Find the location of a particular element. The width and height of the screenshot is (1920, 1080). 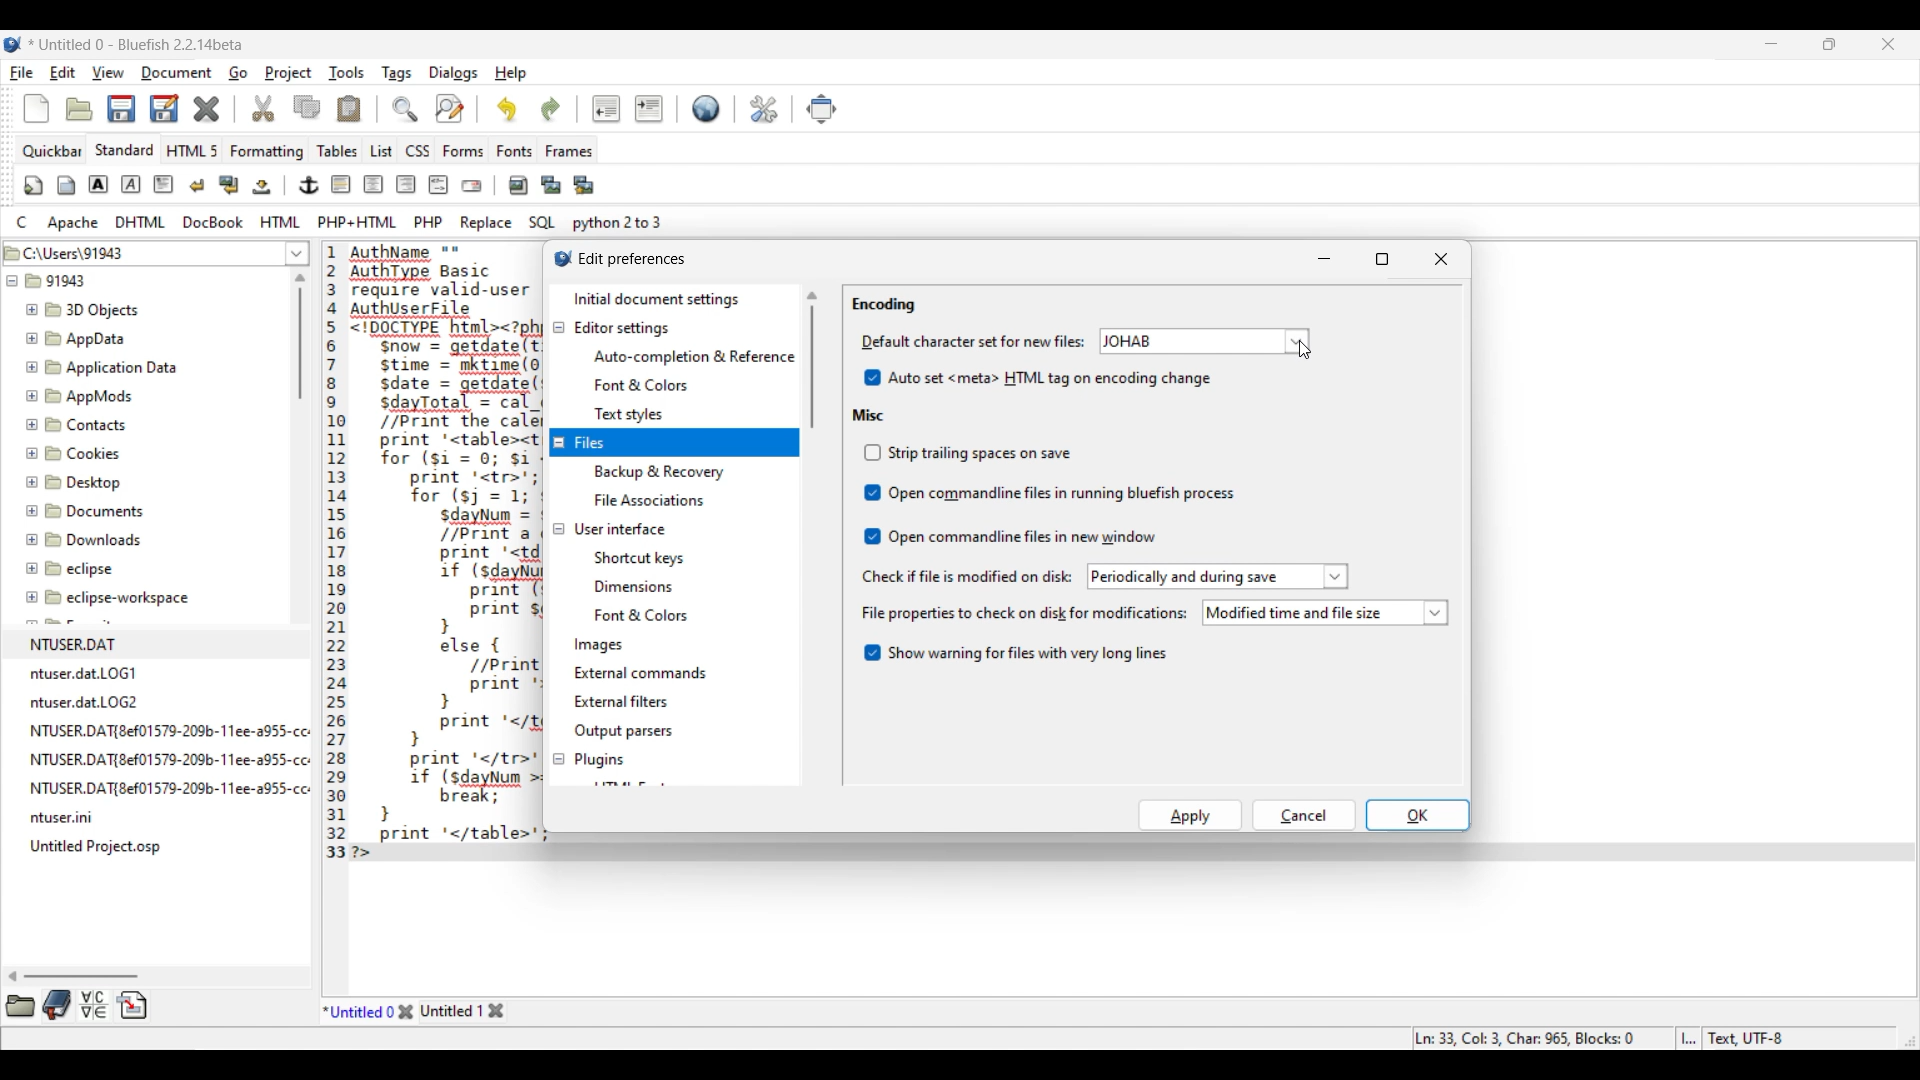

Collapse is located at coordinates (559, 544).